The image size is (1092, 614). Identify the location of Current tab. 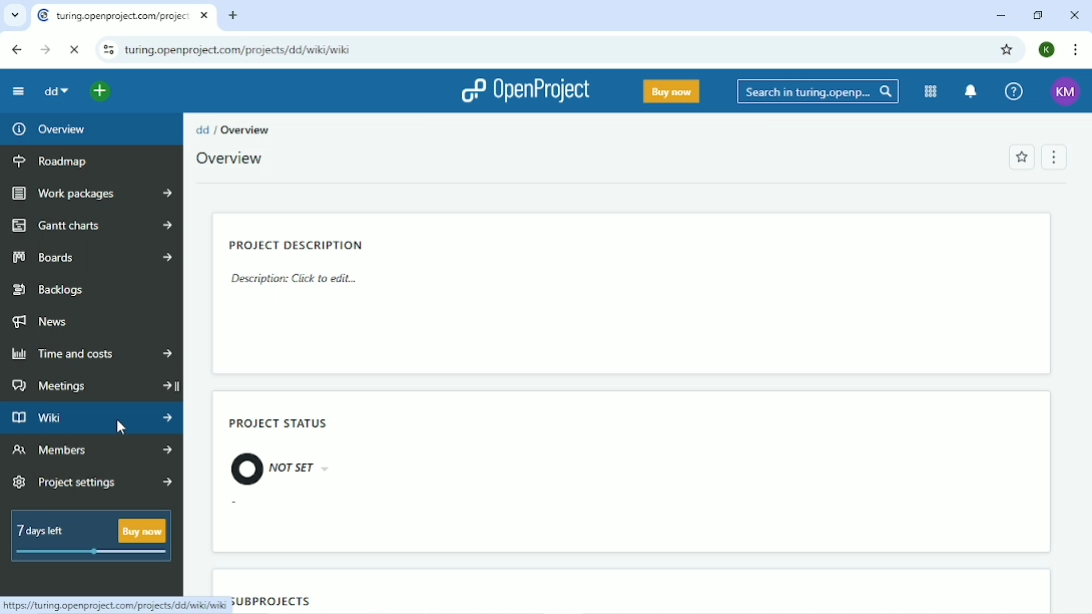
(123, 16).